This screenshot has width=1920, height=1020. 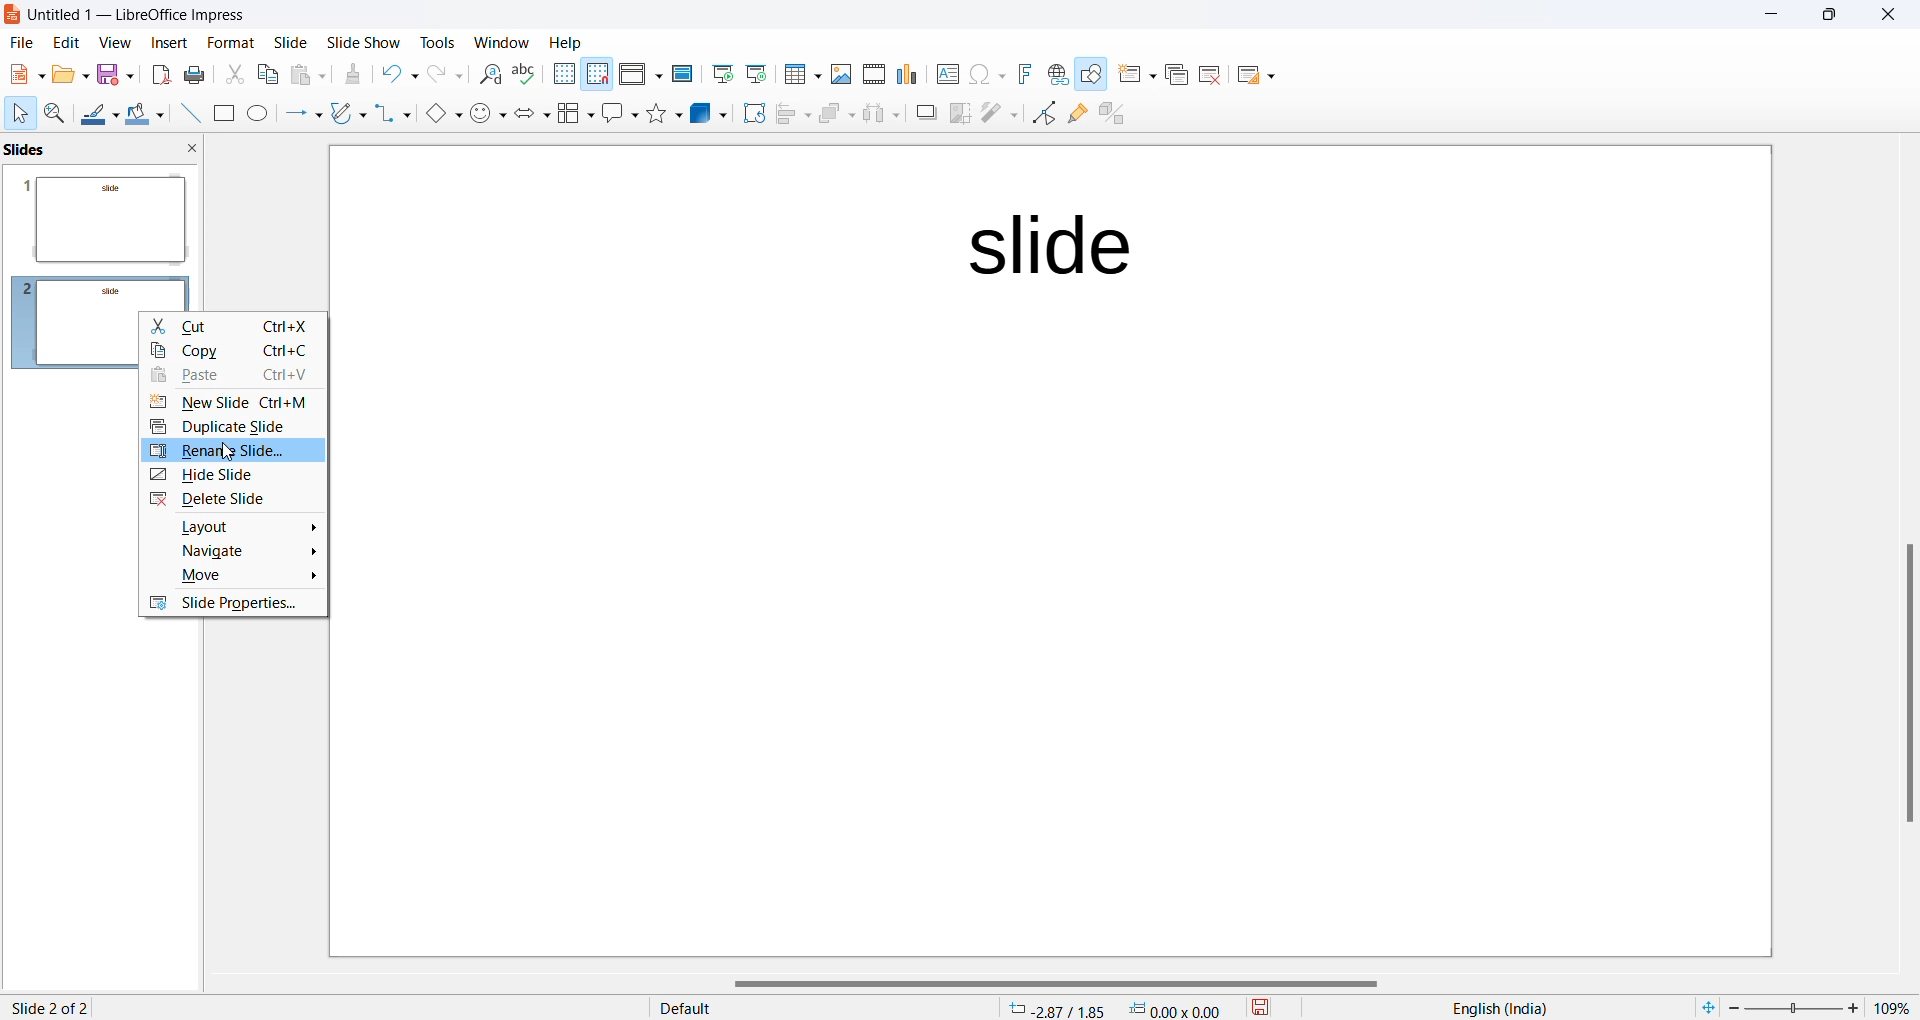 What do you see at coordinates (1896, 1006) in the screenshot?
I see `zoom percentage` at bounding box center [1896, 1006].